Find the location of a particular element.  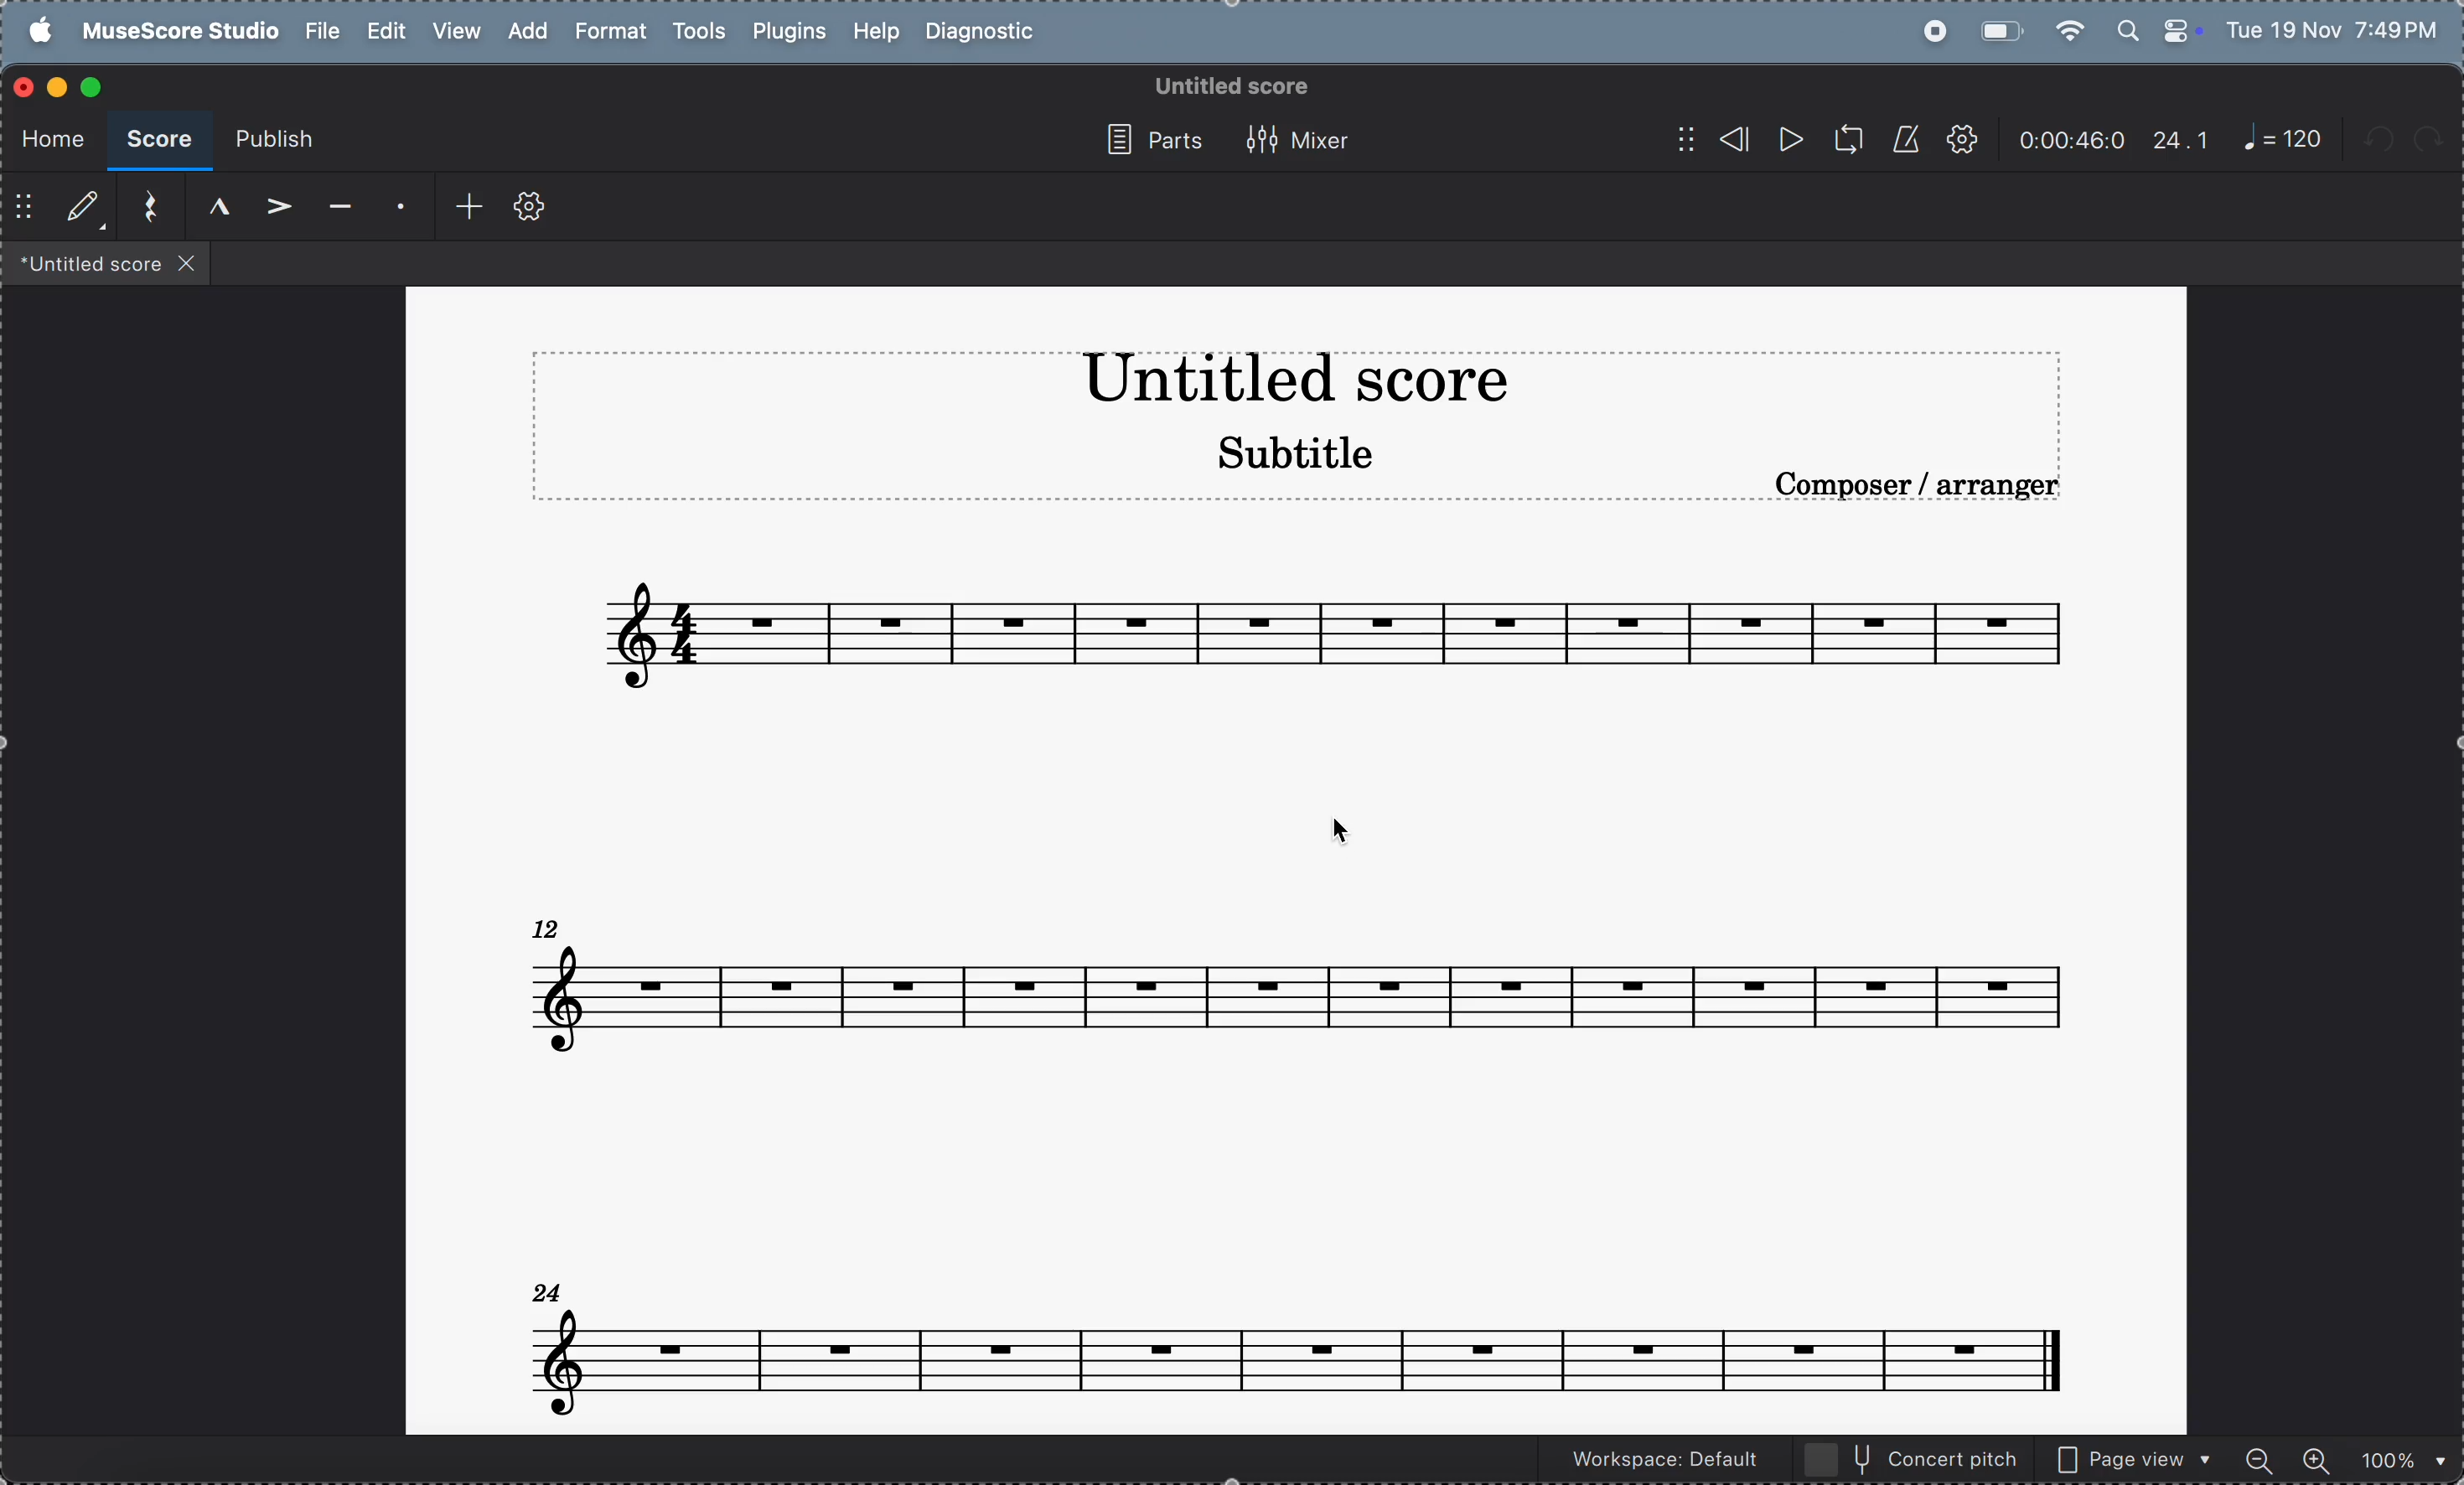

redo is located at coordinates (2439, 140).